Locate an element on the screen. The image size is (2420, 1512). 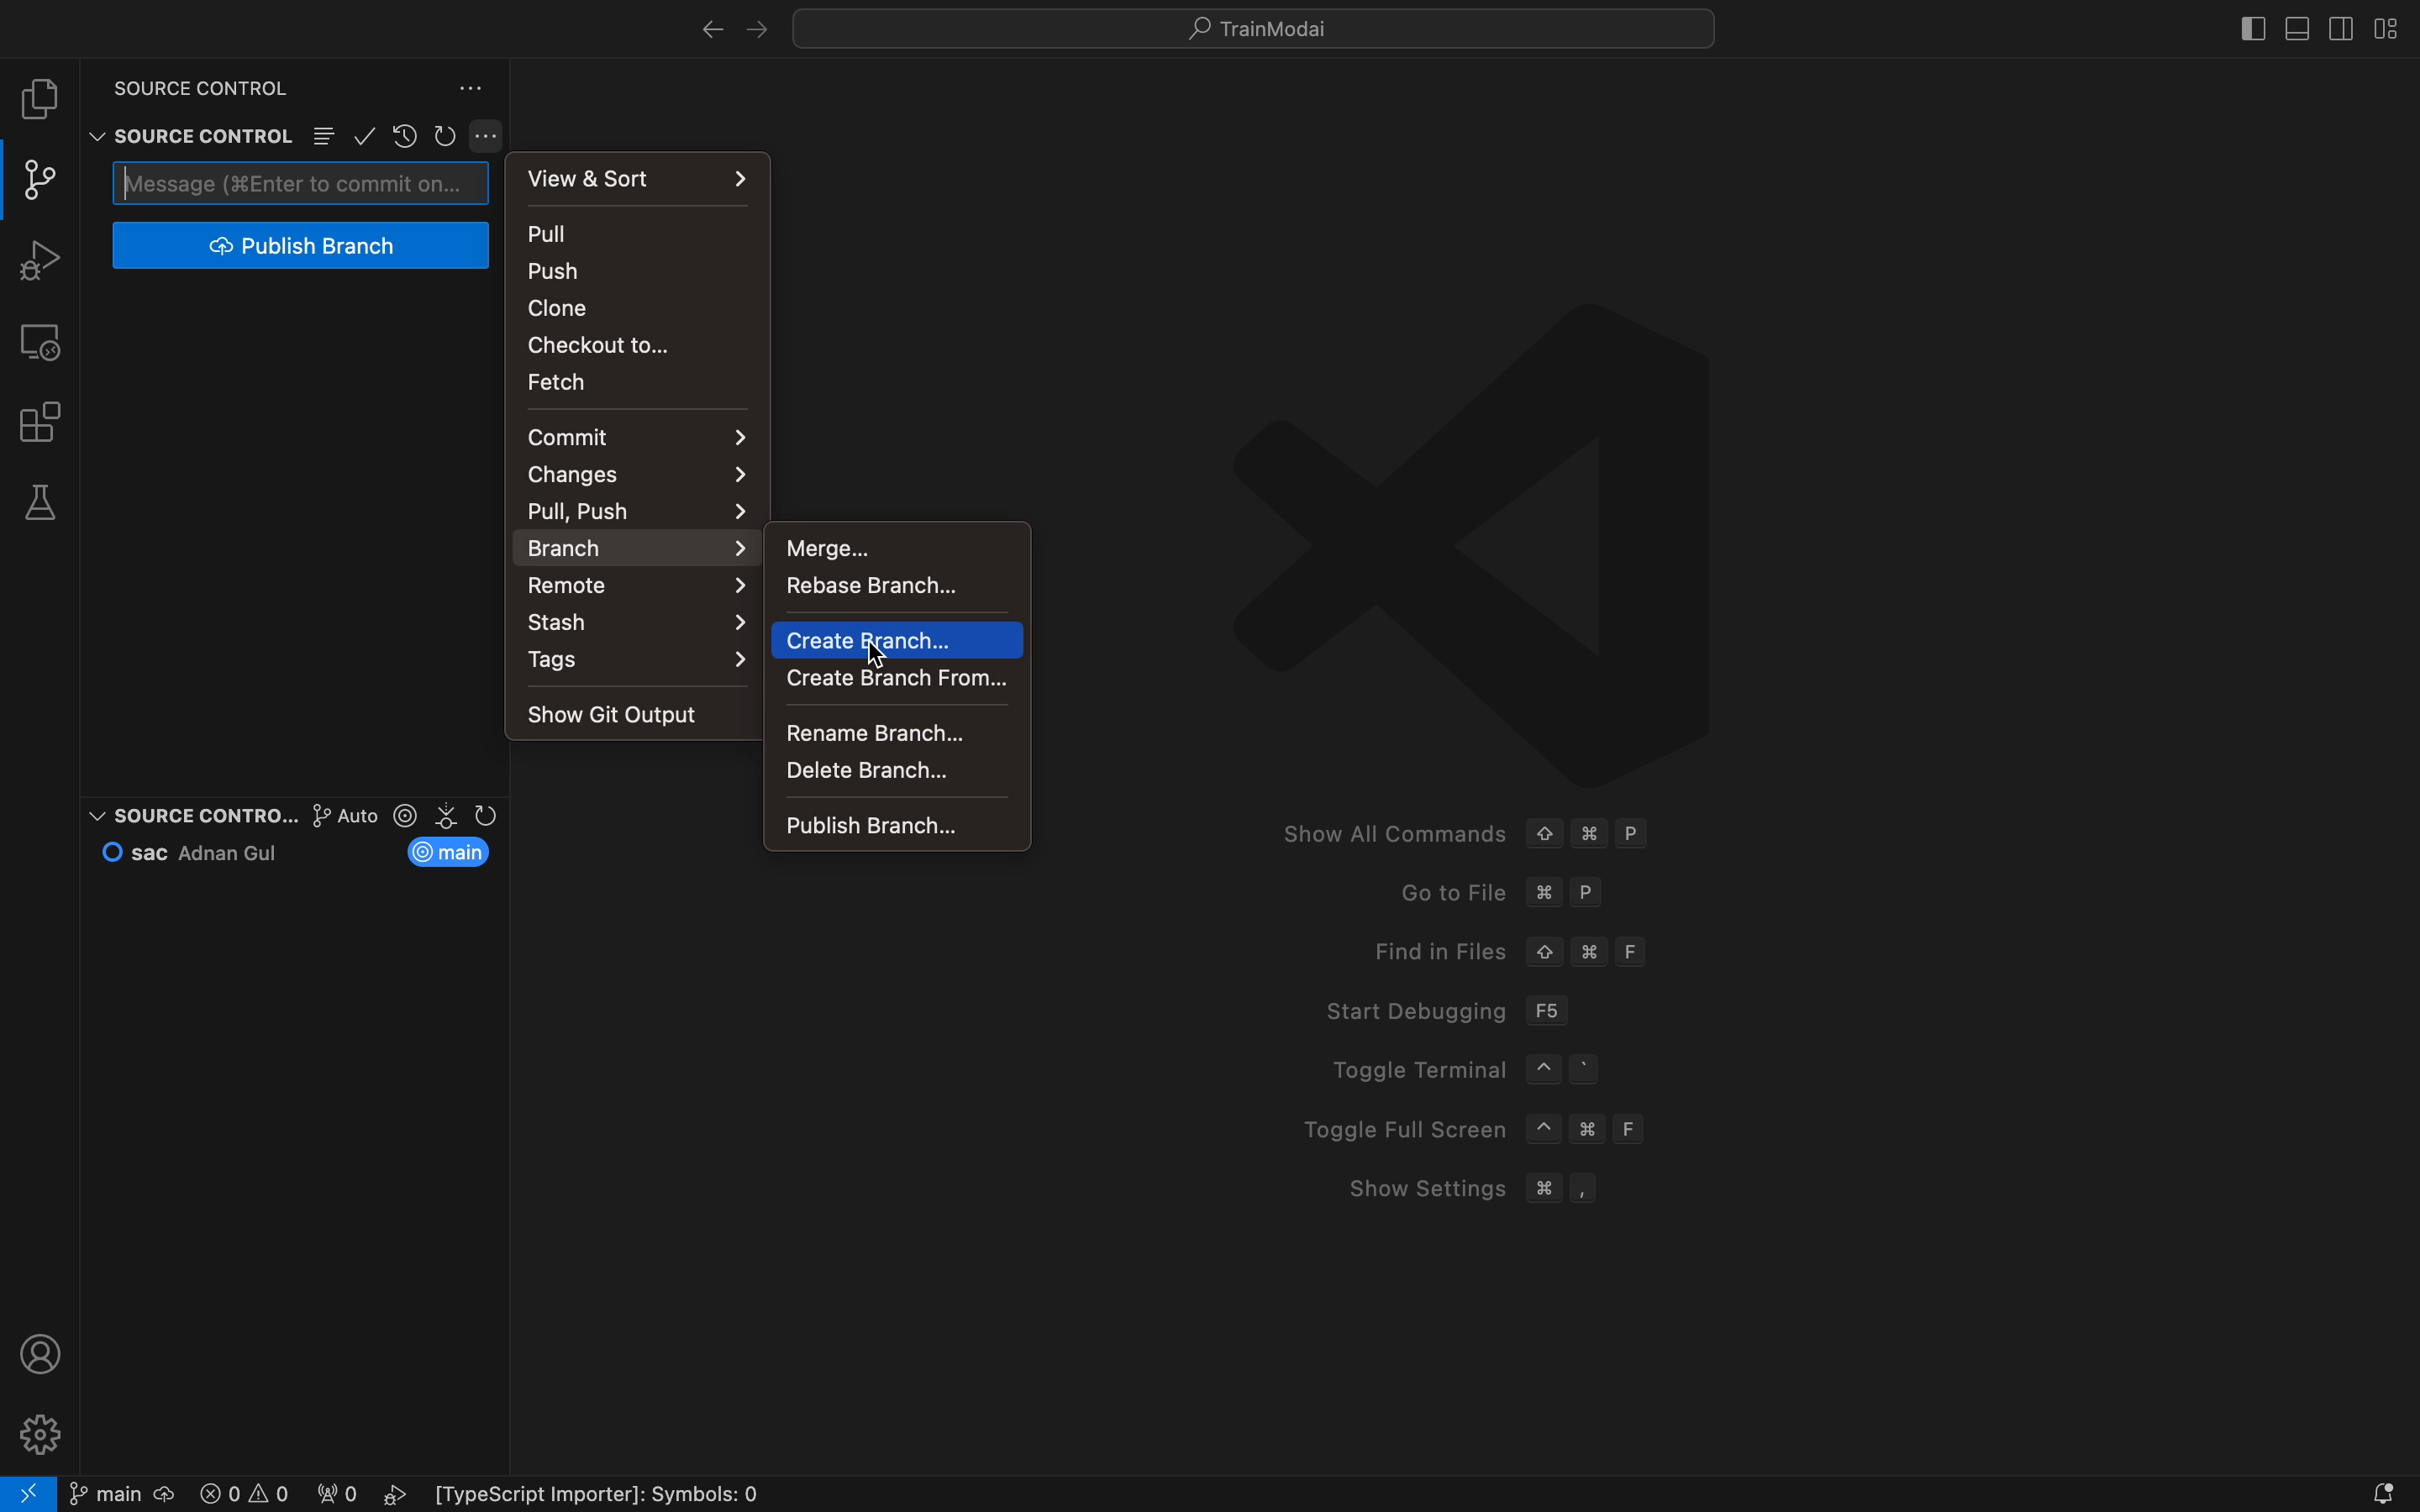
checkout is located at coordinates (630, 343).